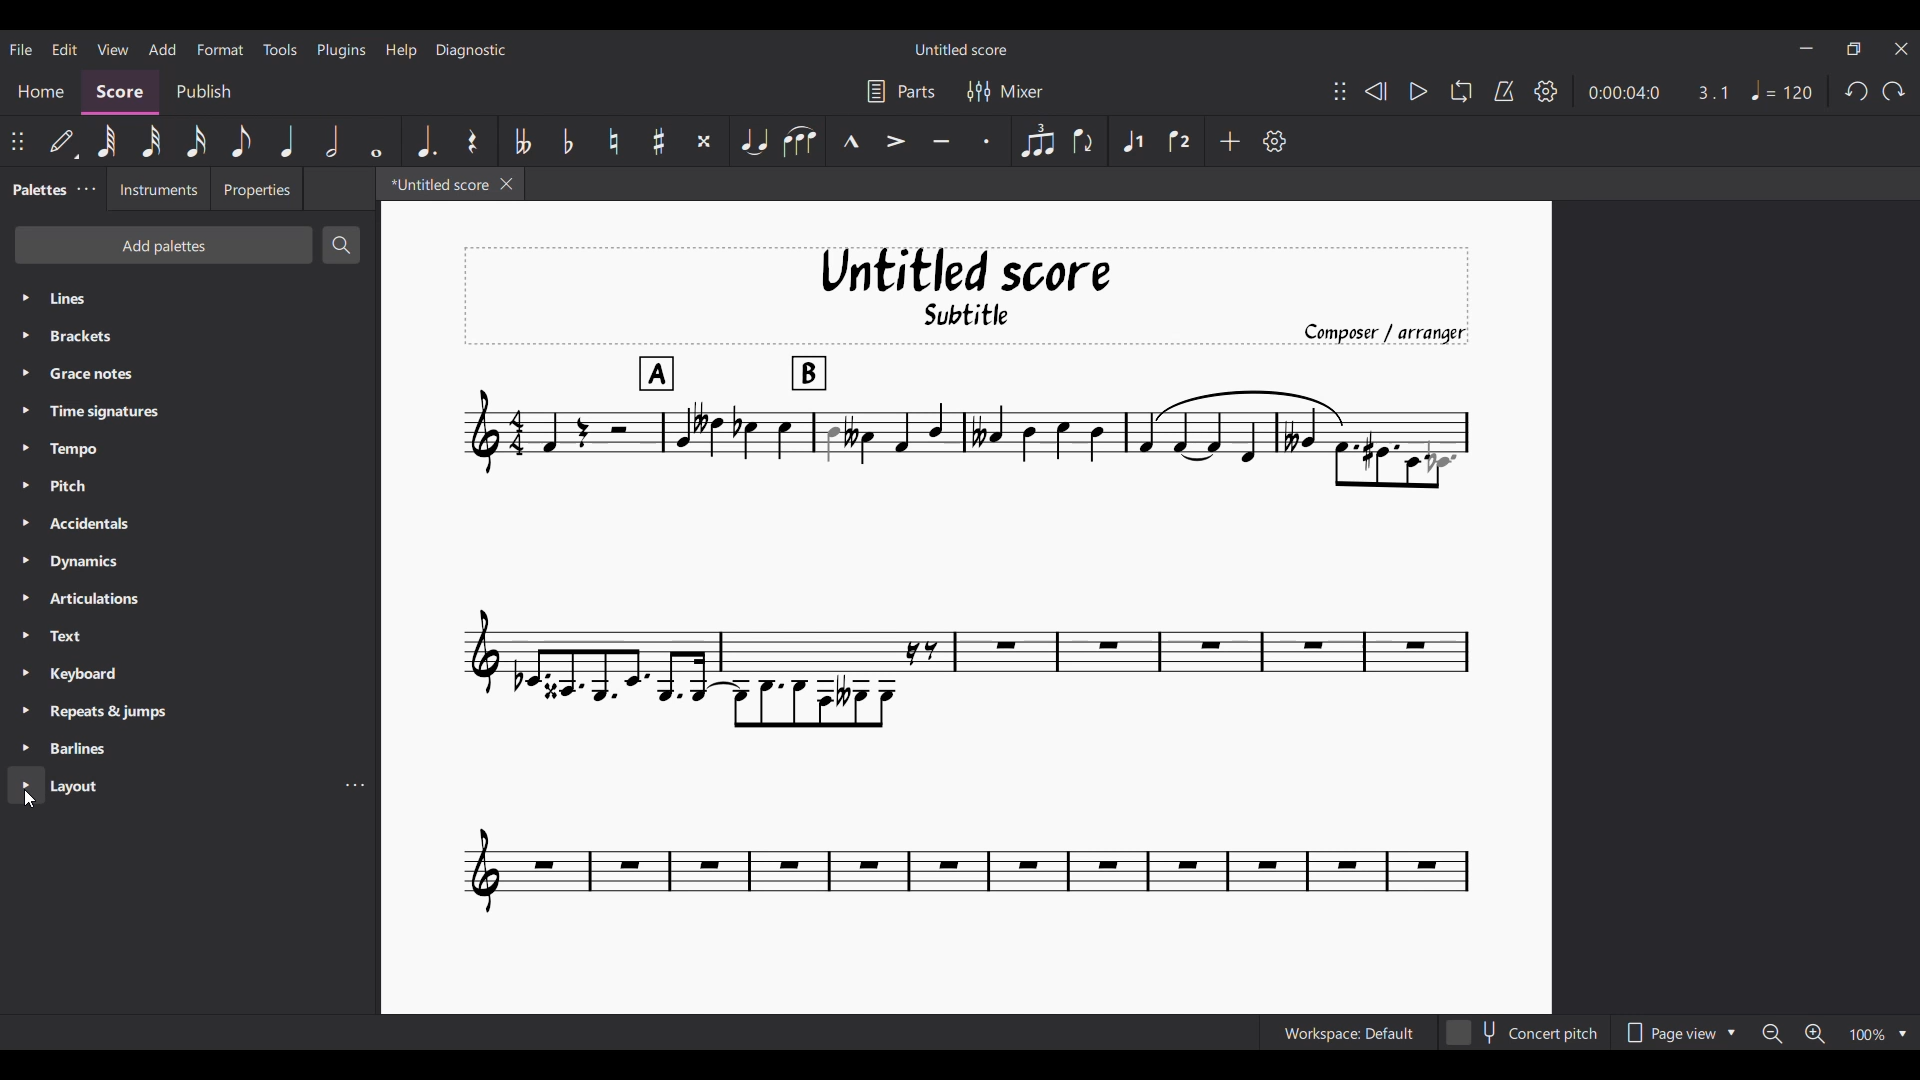 Image resolution: width=1920 pixels, height=1080 pixels. What do you see at coordinates (190, 562) in the screenshot?
I see `Dynamics` at bounding box center [190, 562].